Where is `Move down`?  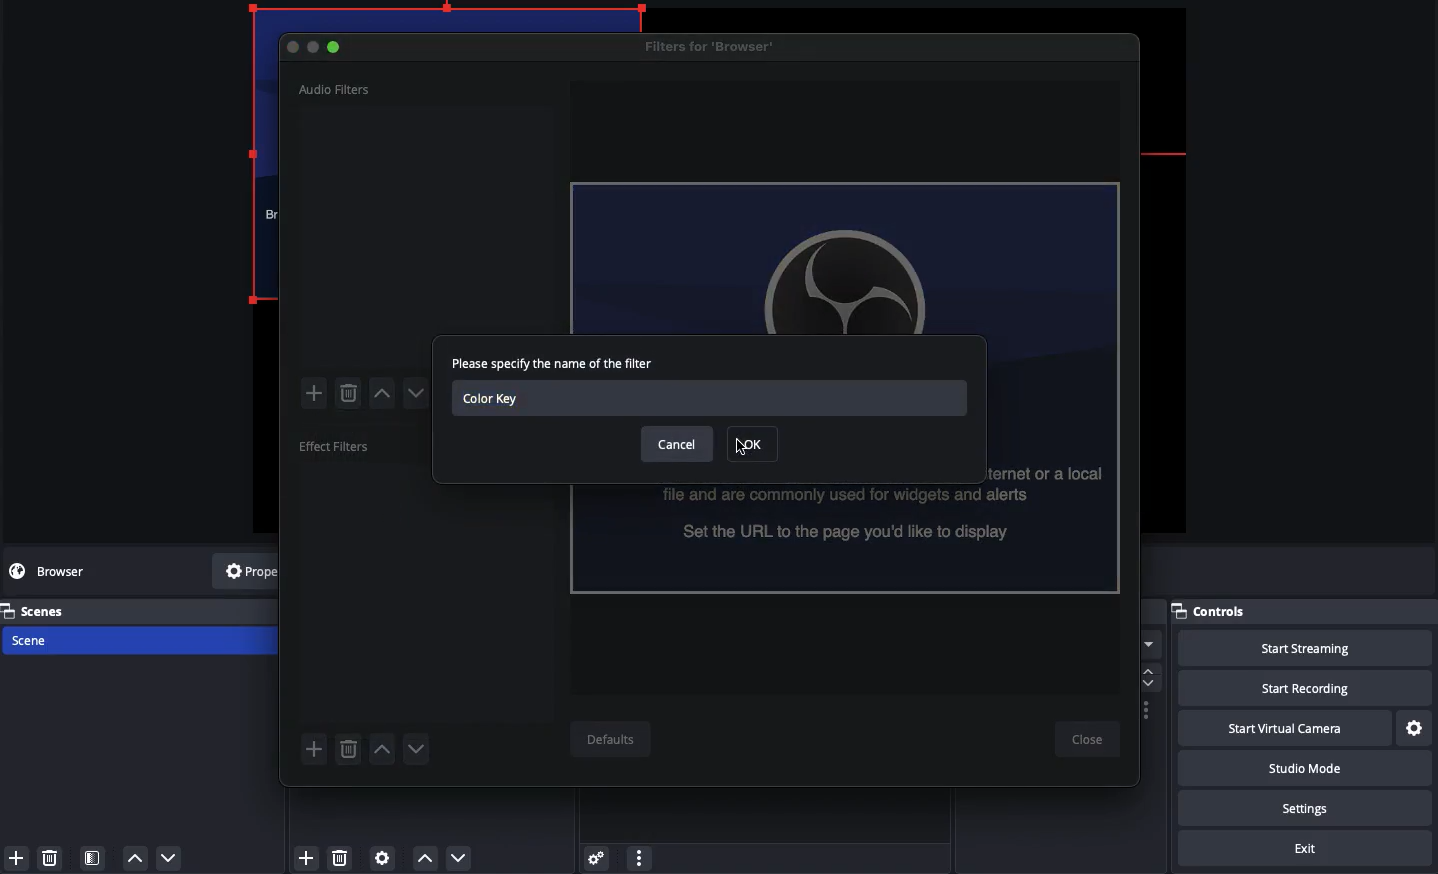
Move down is located at coordinates (456, 858).